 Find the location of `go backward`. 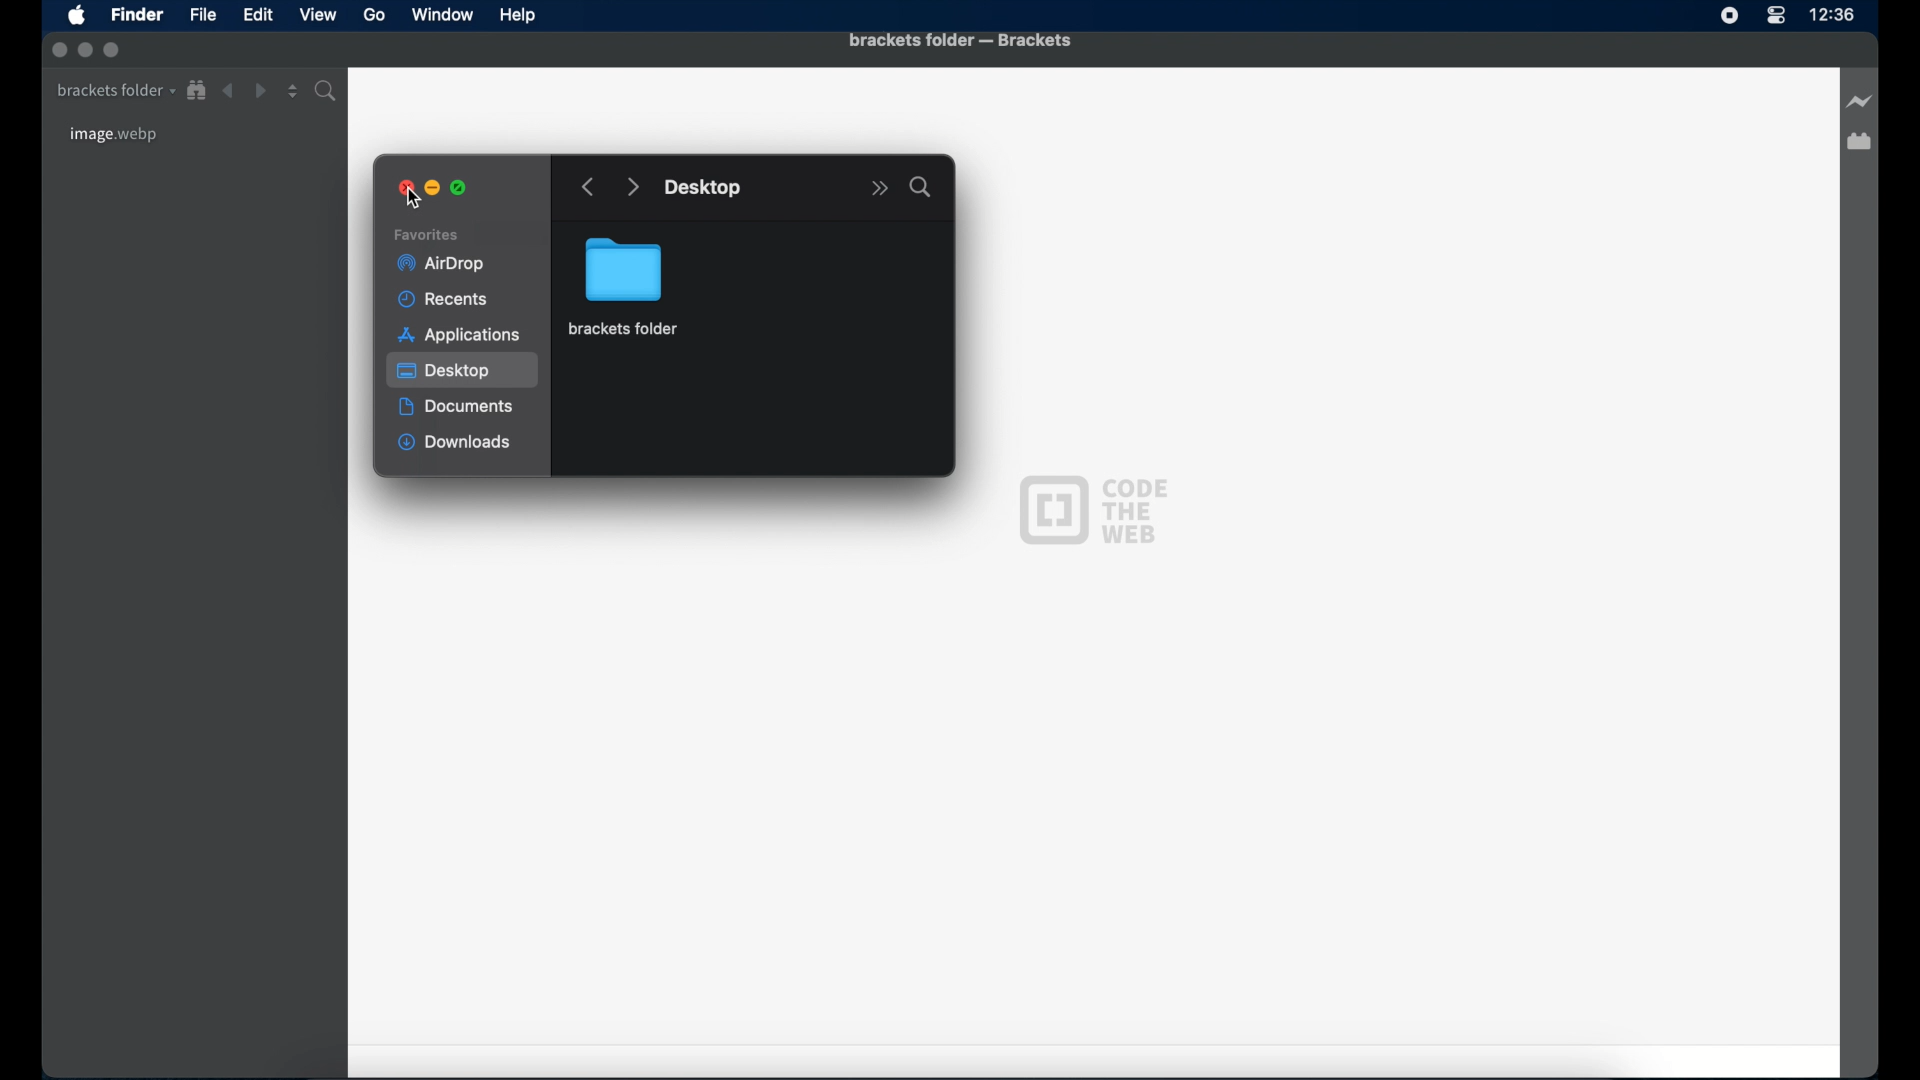

go backward is located at coordinates (589, 188).